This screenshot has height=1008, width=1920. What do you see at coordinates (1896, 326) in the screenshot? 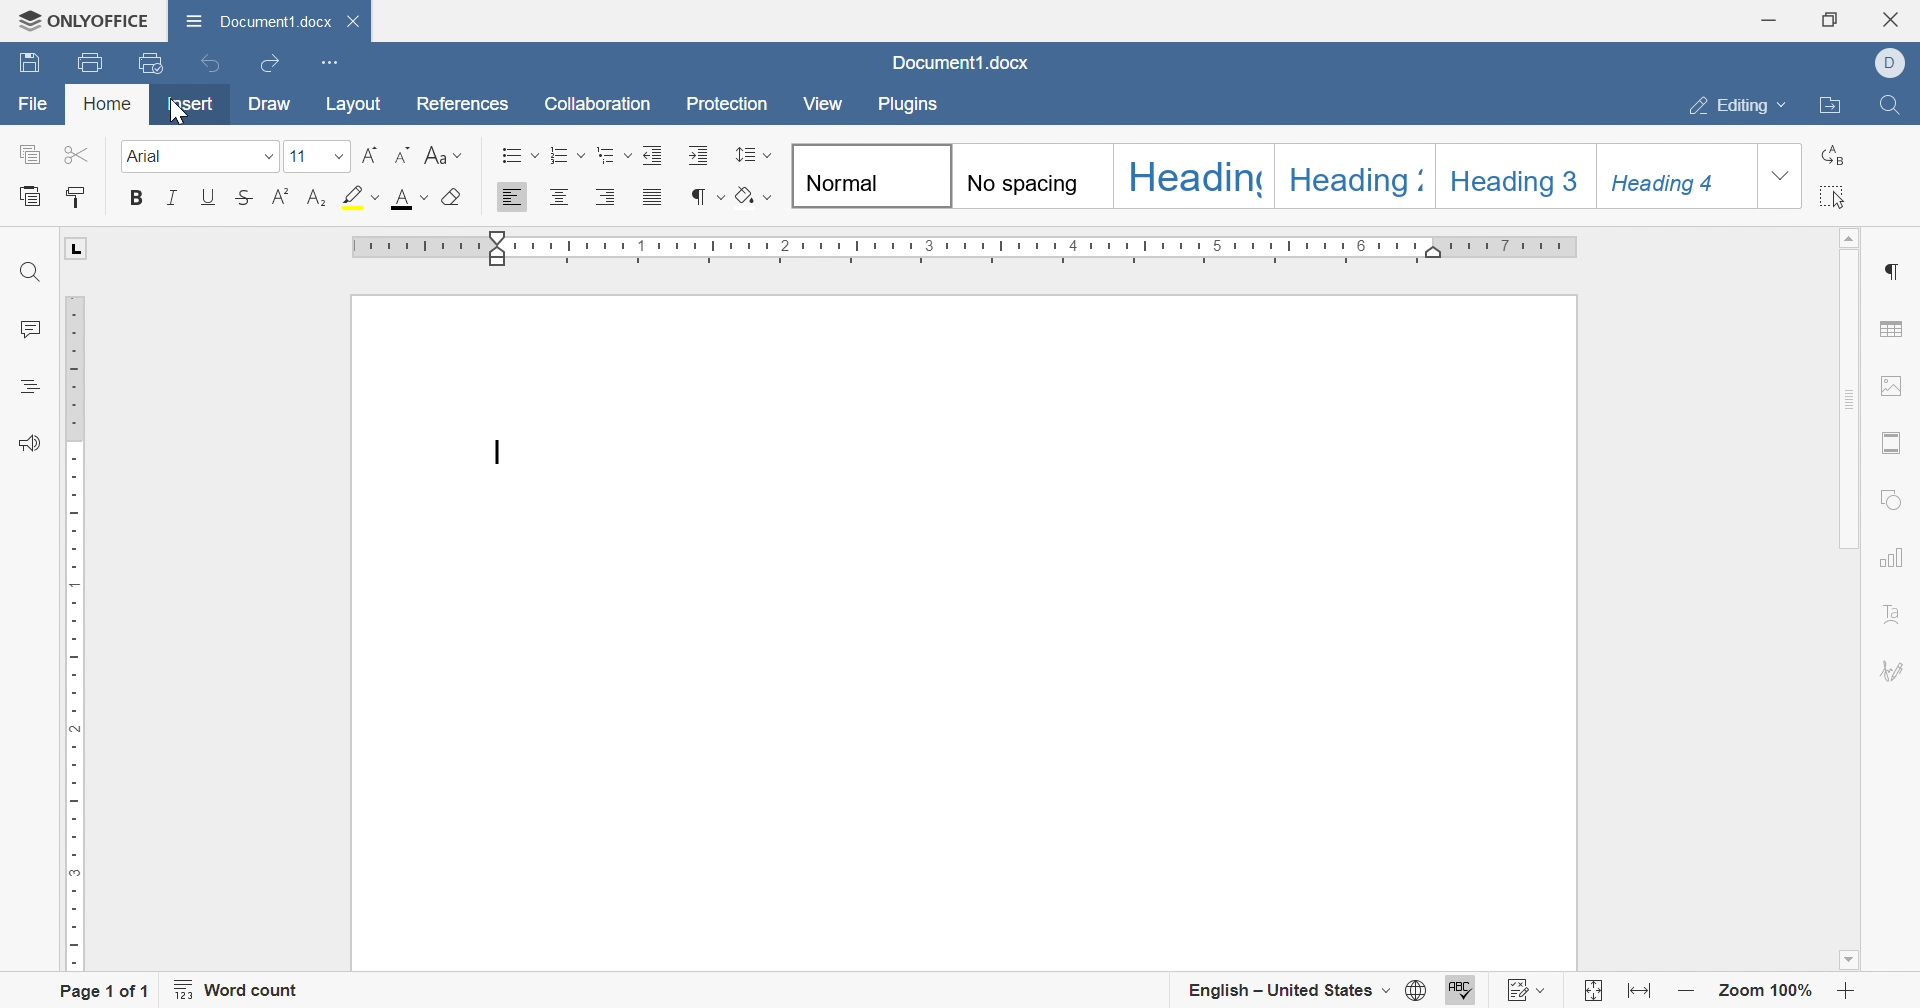
I see `Table settings` at bounding box center [1896, 326].